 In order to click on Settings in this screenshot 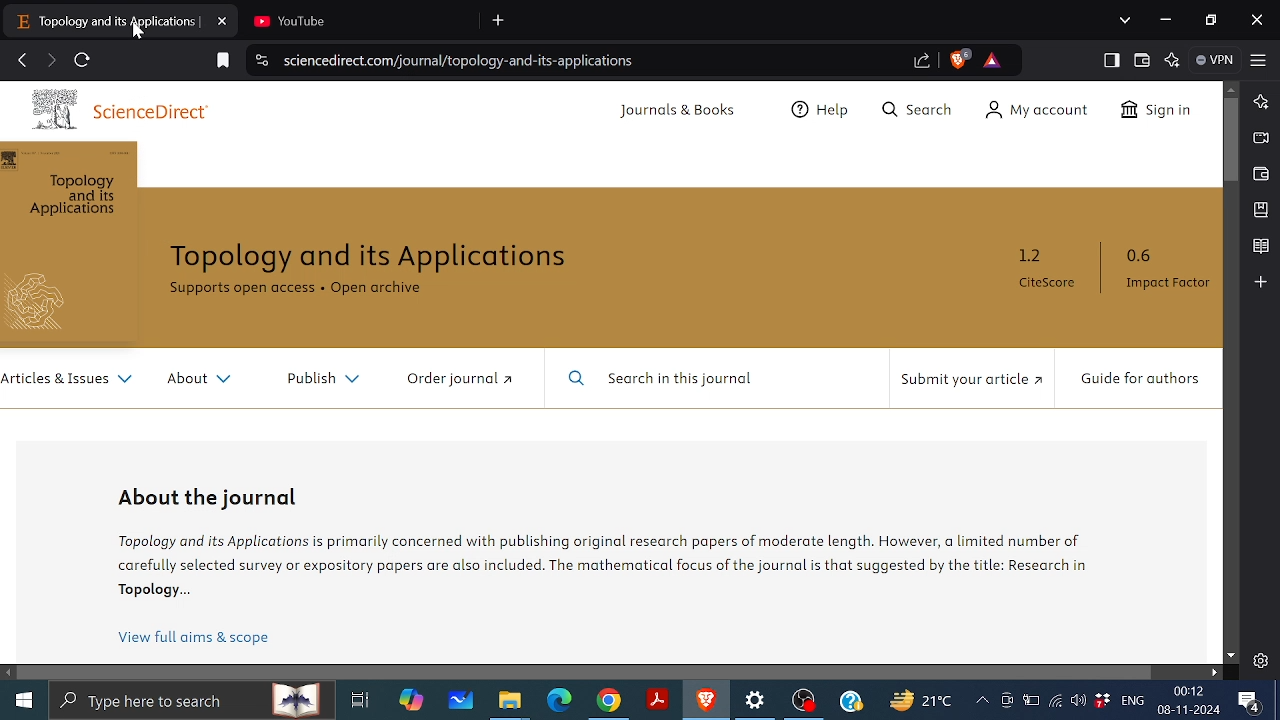, I will do `click(1260, 660)`.